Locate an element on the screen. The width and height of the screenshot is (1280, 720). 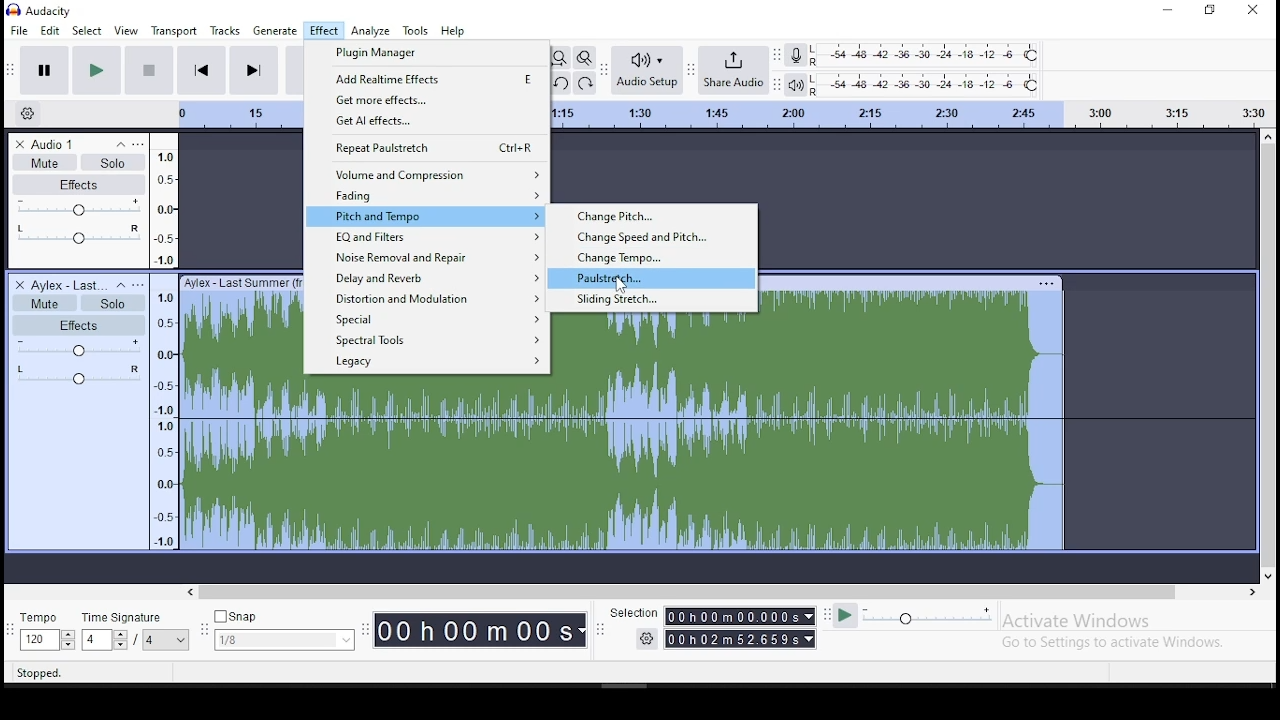
help is located at coordinates (453, 32).